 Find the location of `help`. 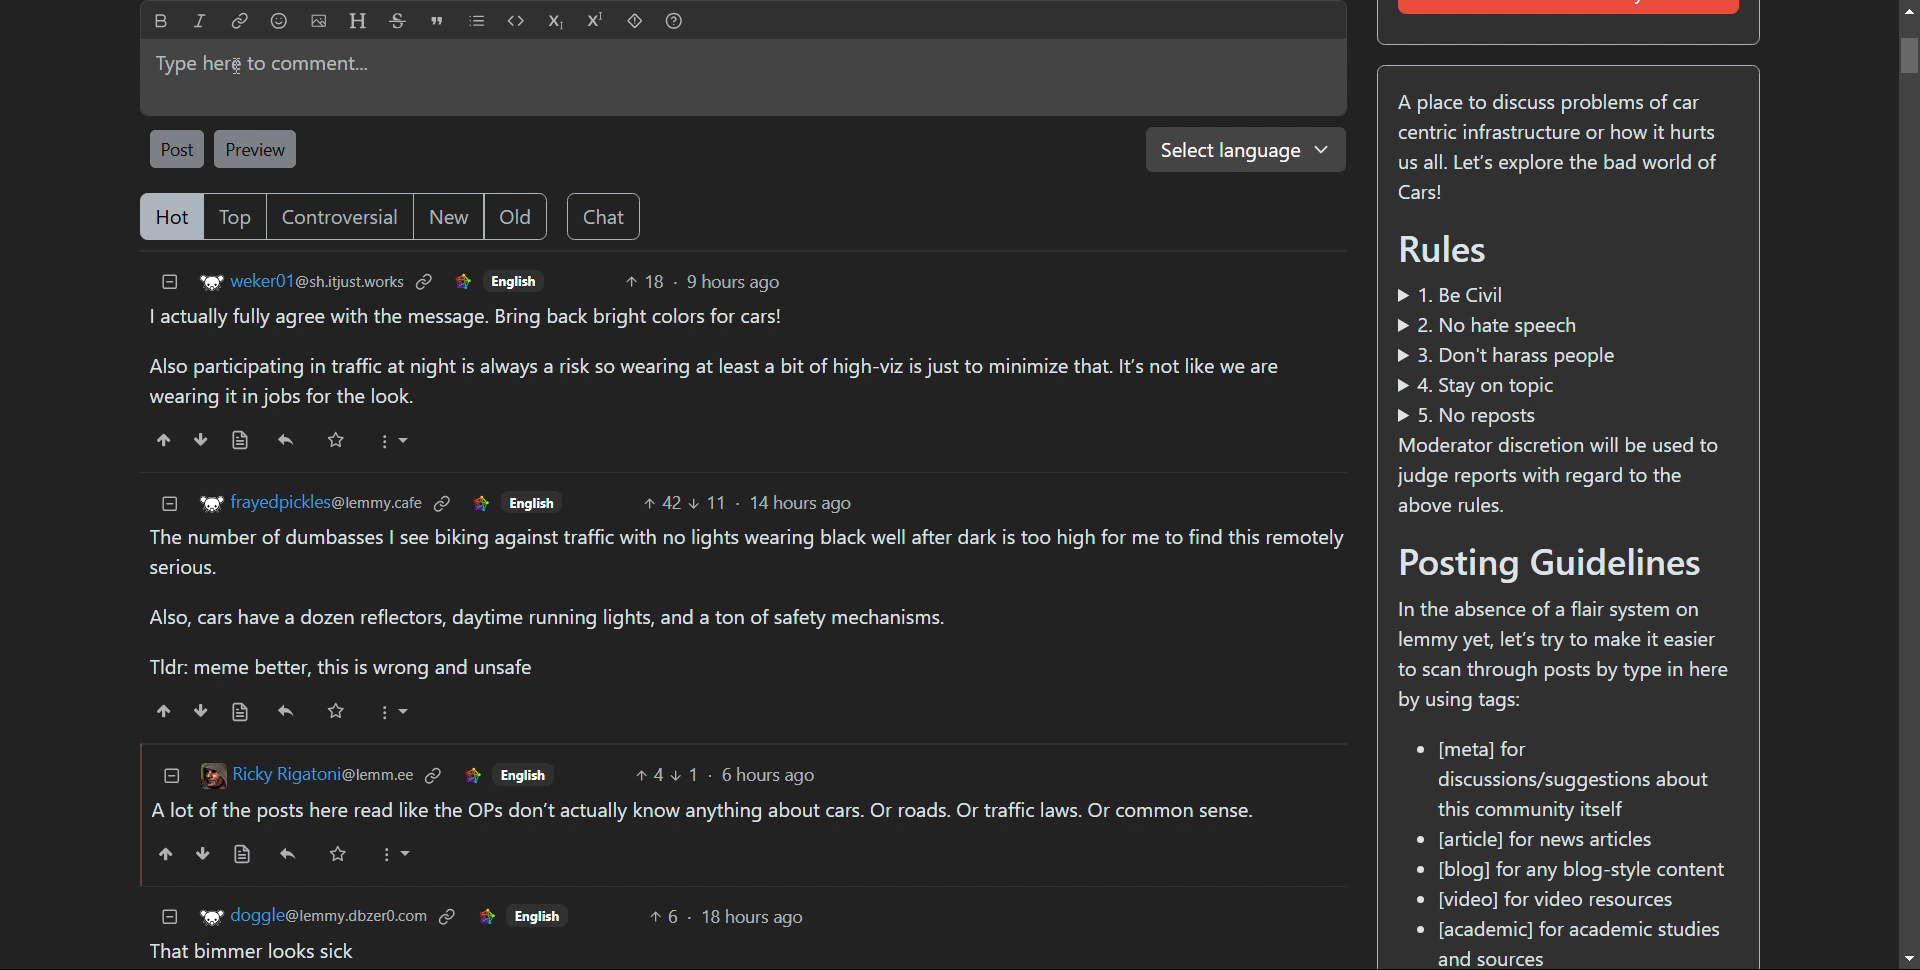

help is located at coordinates (673, 21).